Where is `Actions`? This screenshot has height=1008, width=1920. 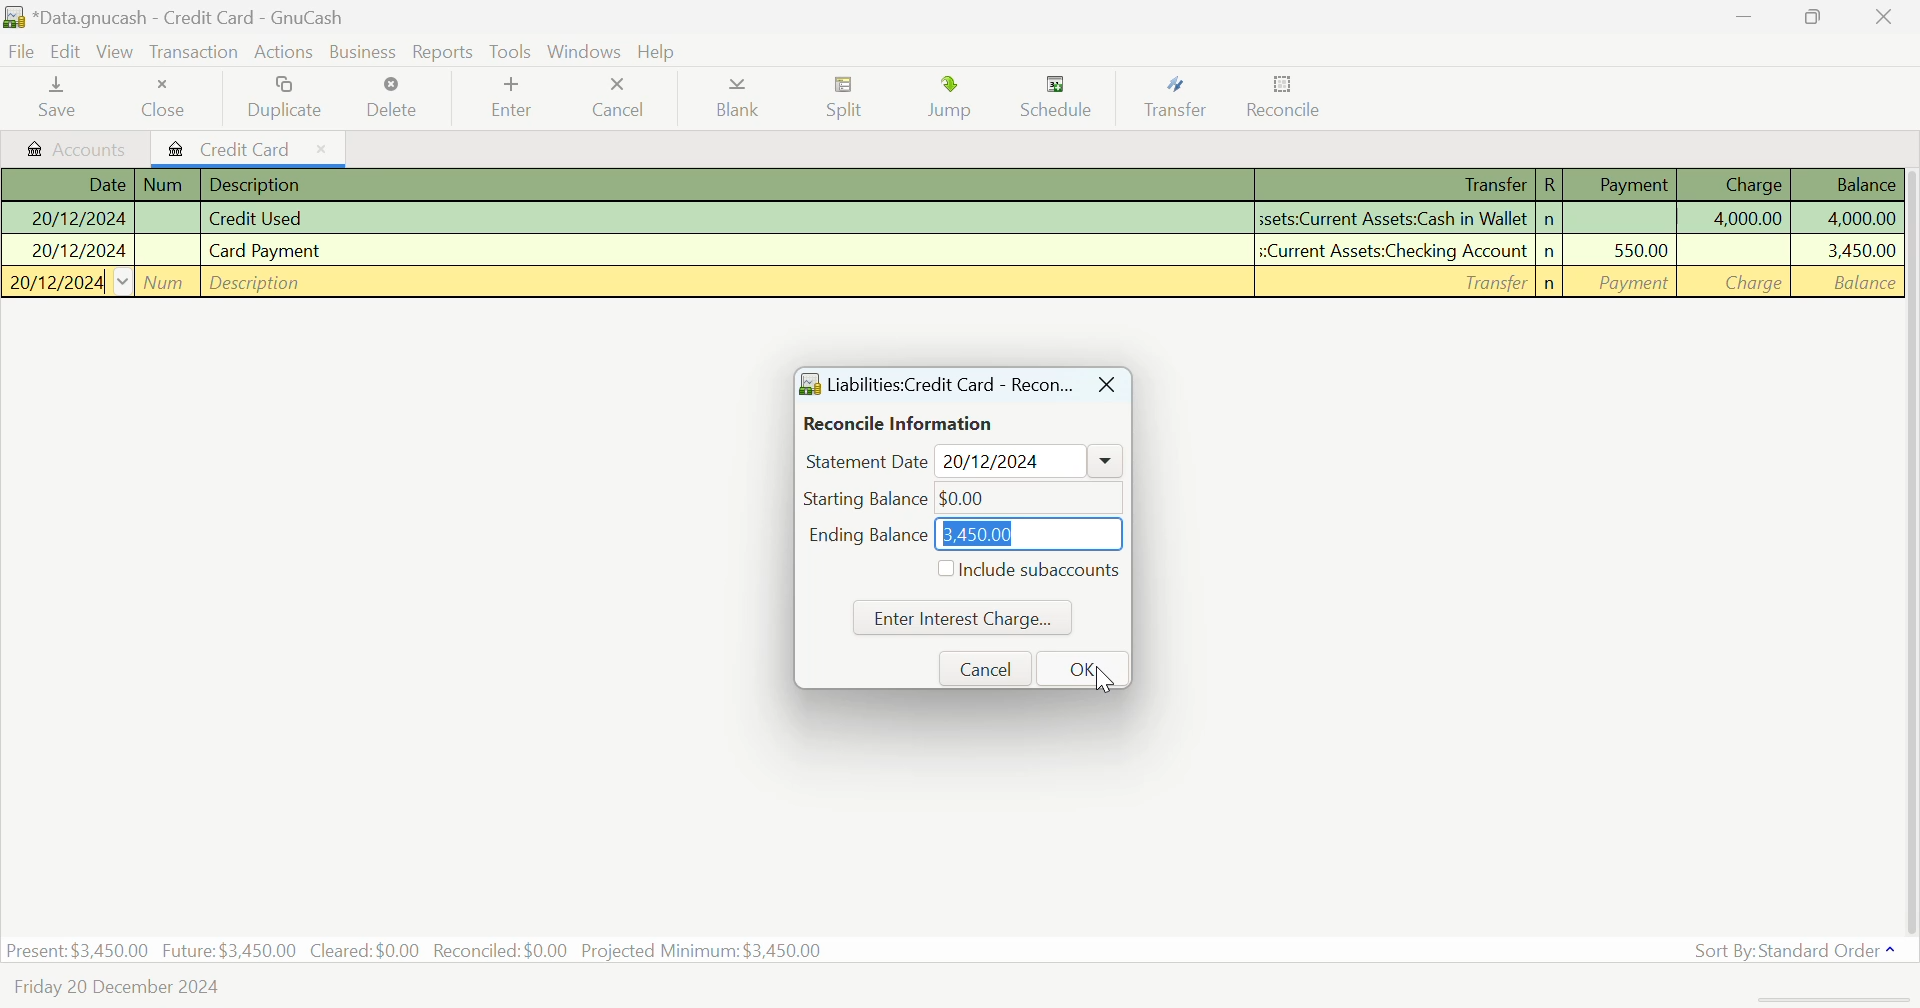 Actions is located at coordinates (280, 50).